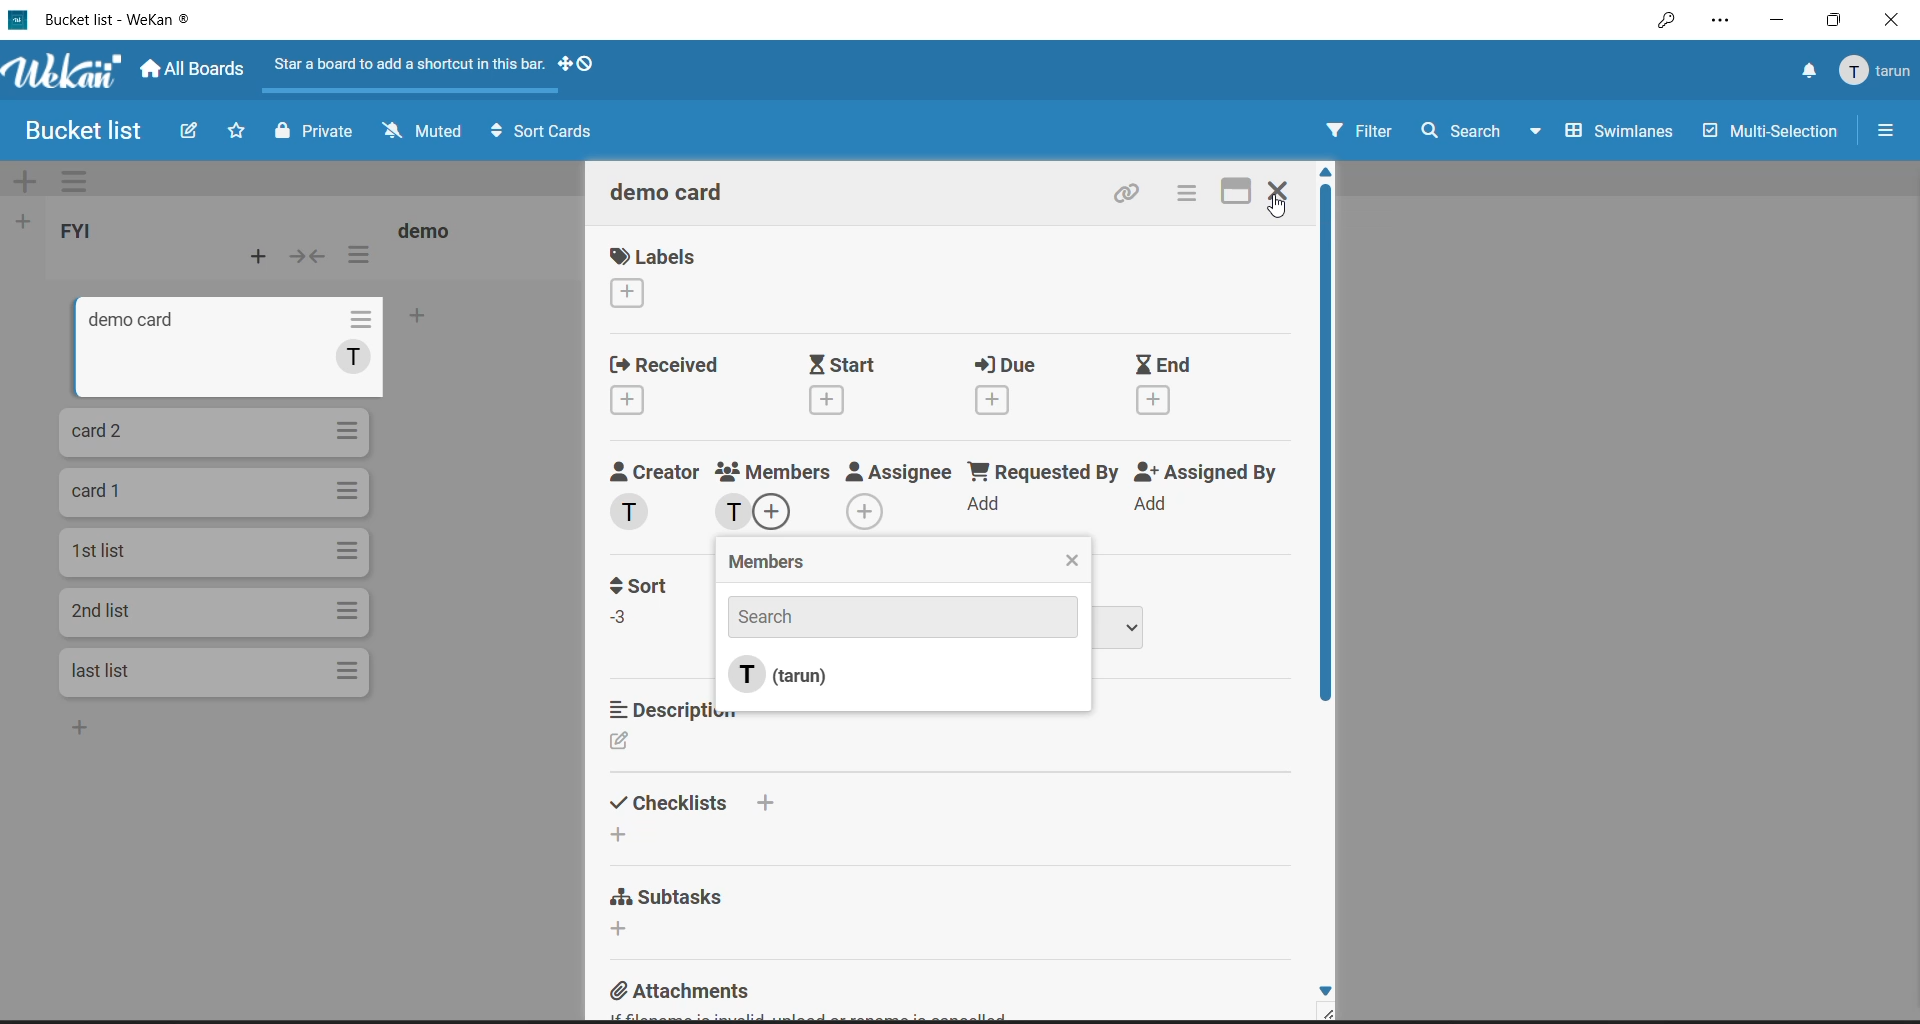  Describe the element at coordinates (1838, 17) in the screenshot. I see `maximize` at that location.